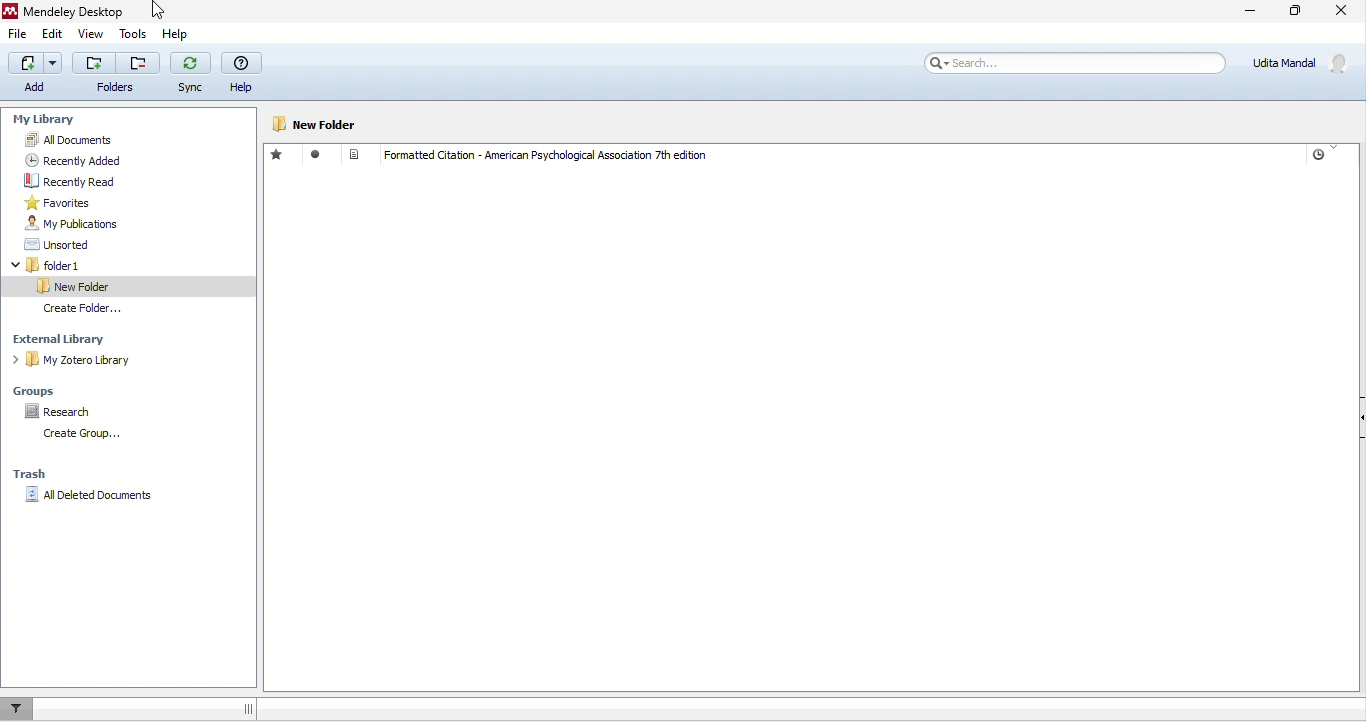 This screenshot has height=722, width=1366. Describe the element at coordinates (87, 308) in the screenshot. I see `create folder` at that location.